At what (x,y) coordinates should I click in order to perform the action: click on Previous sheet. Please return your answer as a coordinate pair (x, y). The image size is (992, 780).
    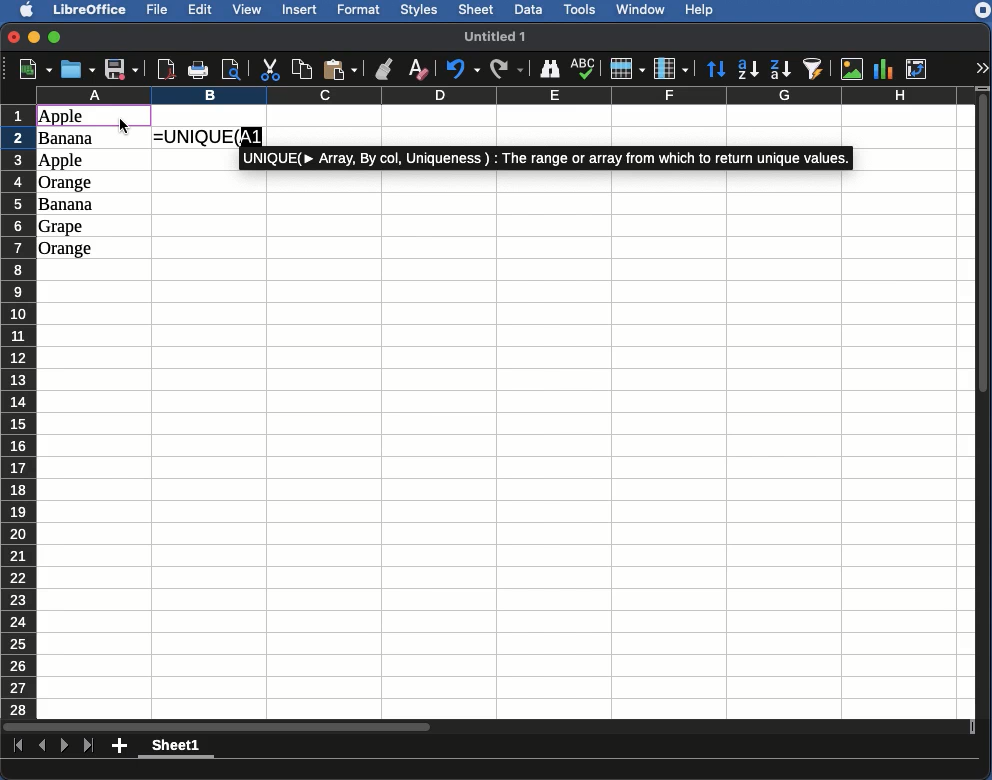
    Looking at the image, I should click on (43, 747).